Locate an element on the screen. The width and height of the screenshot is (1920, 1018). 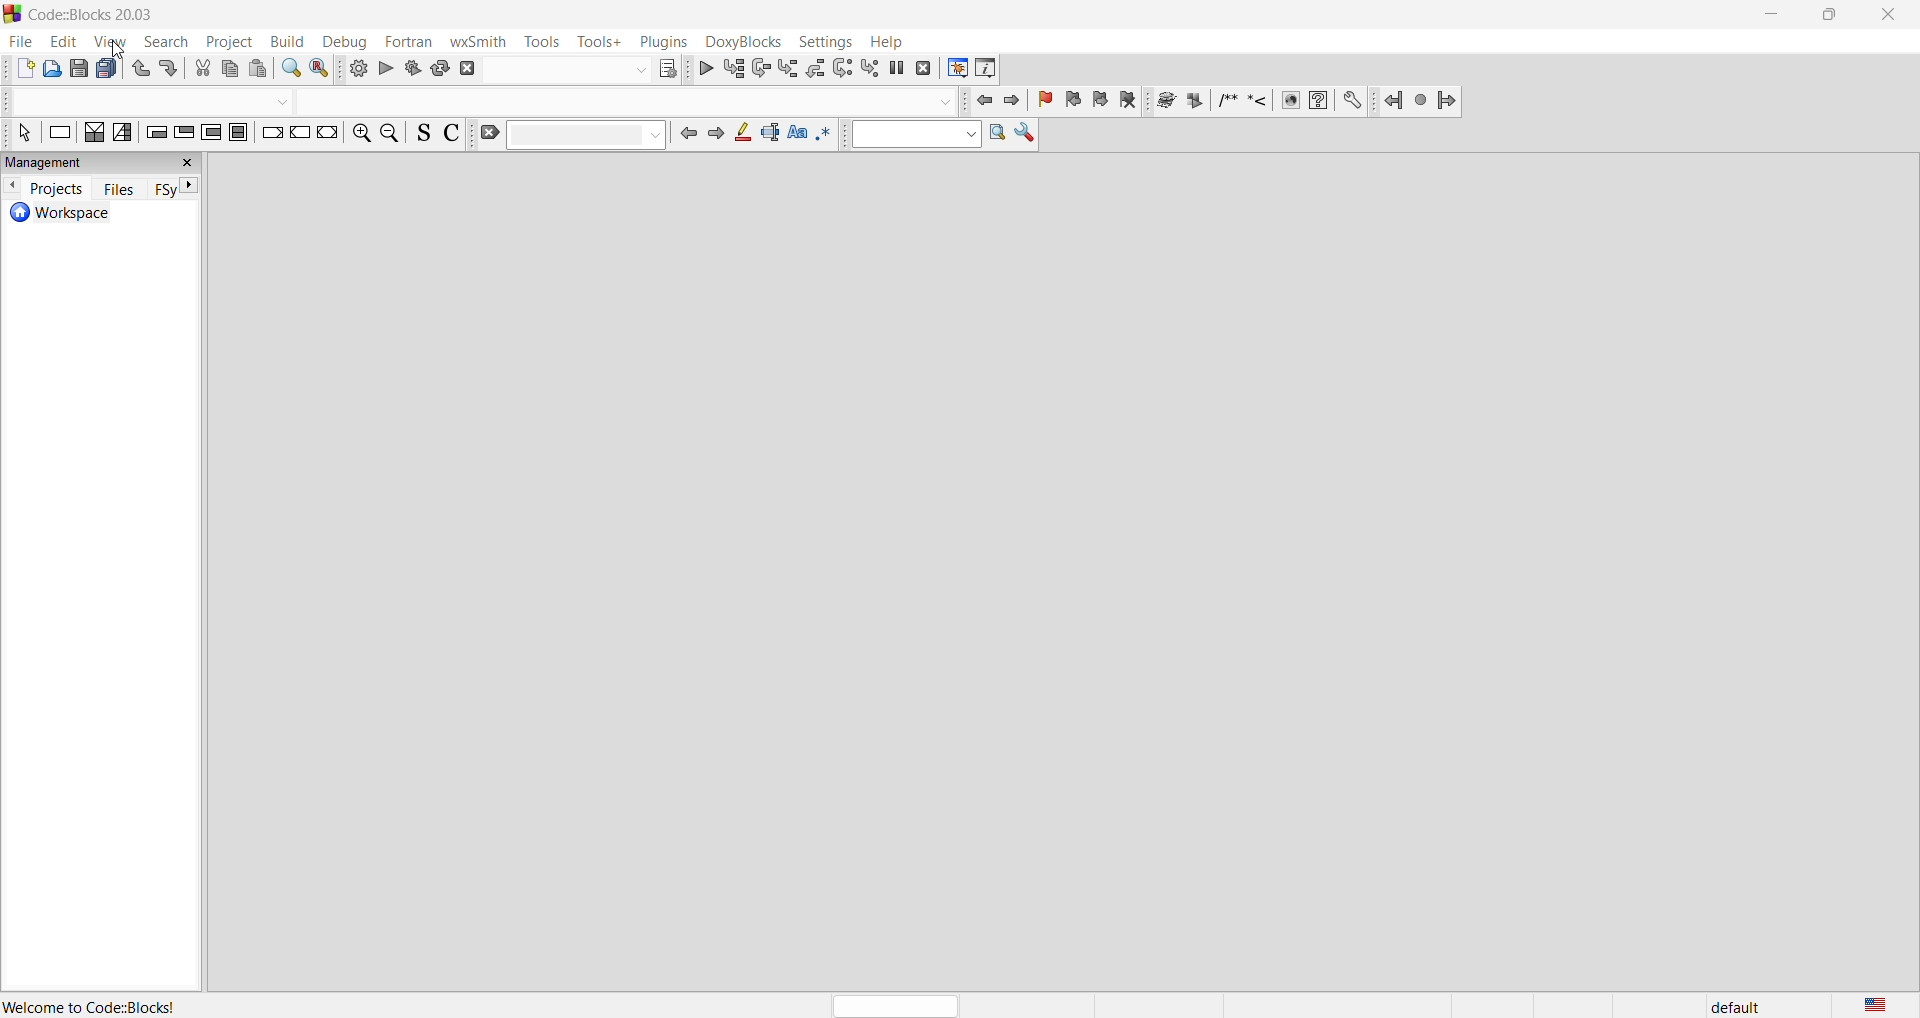
clear is located at coordinates (573, 134).